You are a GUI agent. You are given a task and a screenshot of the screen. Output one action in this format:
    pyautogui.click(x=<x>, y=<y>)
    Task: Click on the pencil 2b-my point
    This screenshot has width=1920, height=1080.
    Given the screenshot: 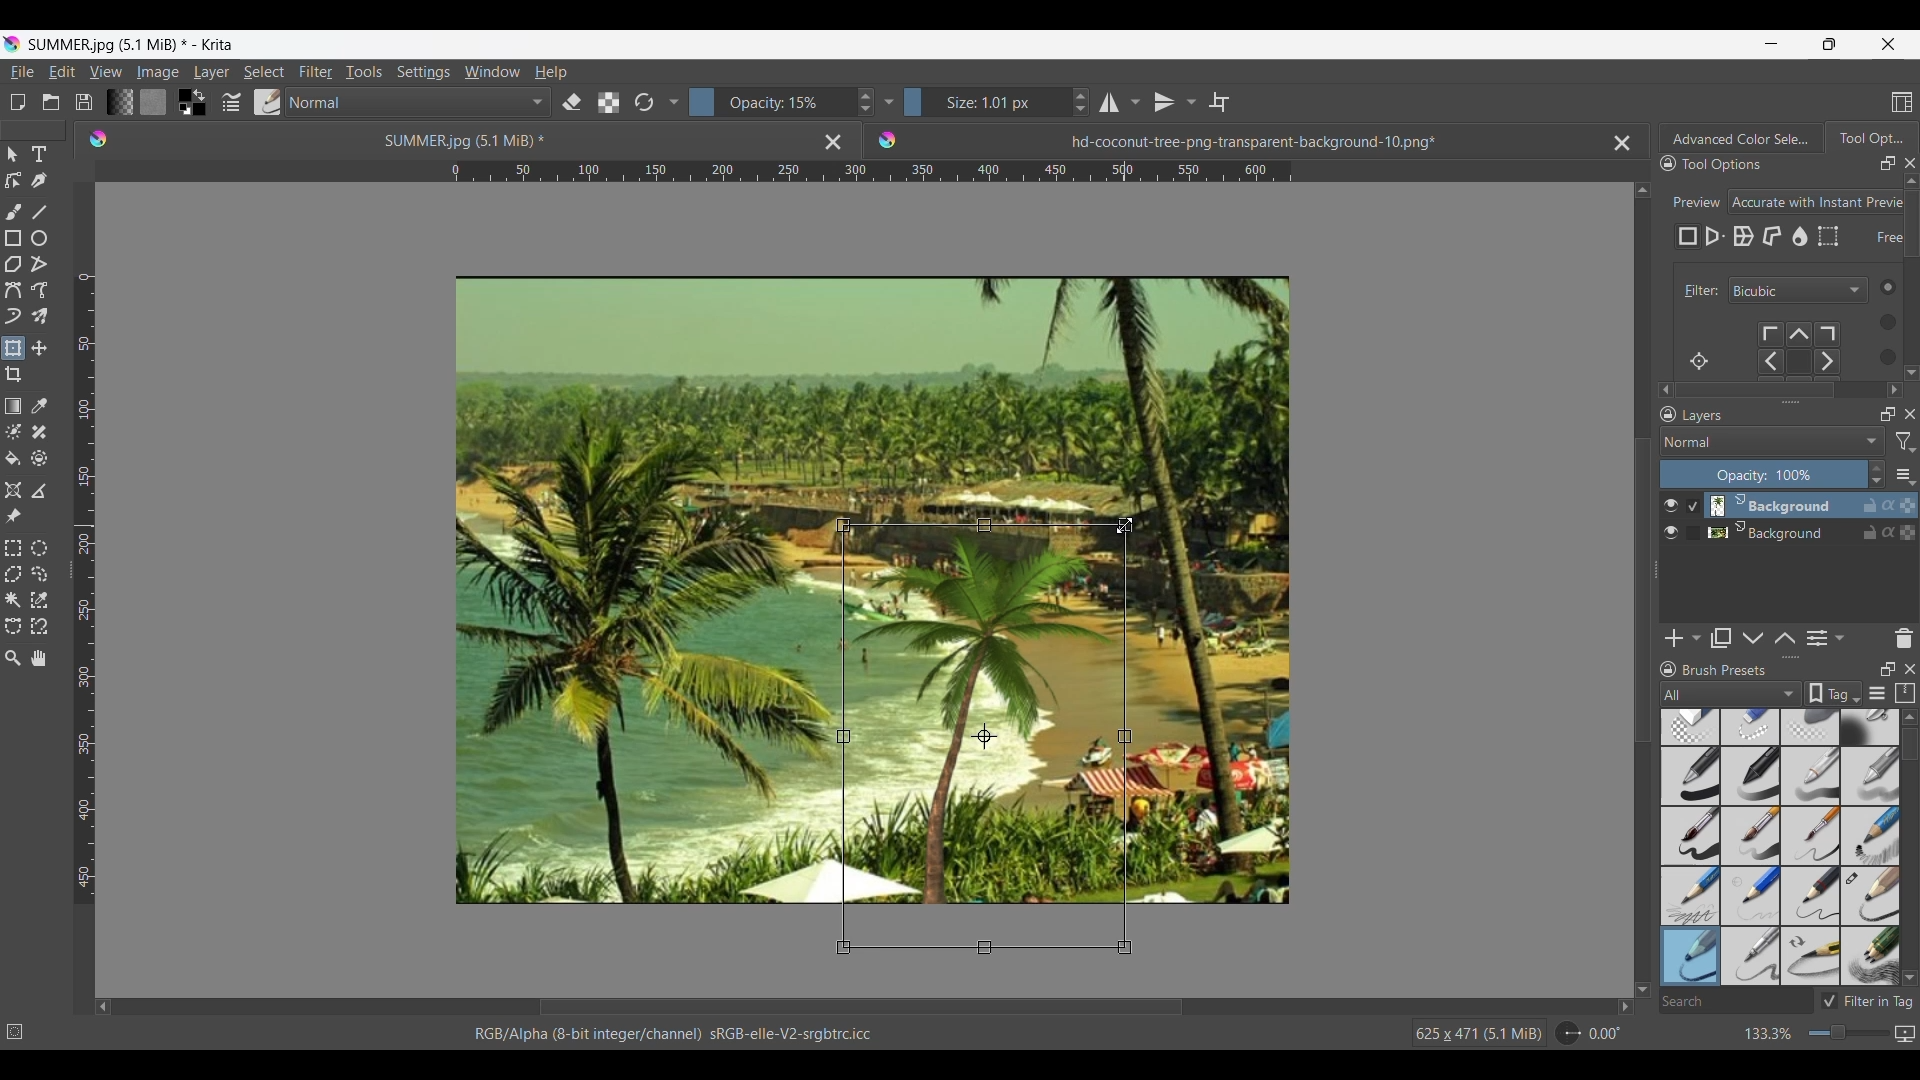 What is the action you would take?
    pyautogui.click(x=1688, y=894)
    